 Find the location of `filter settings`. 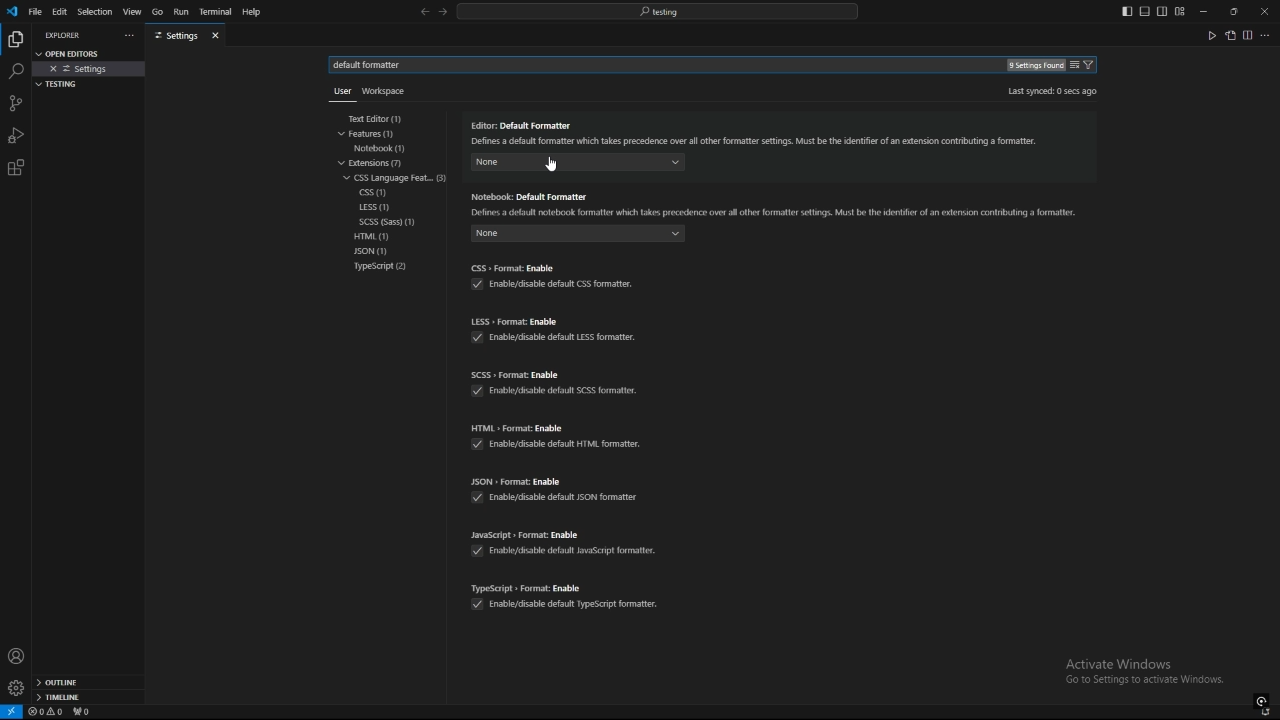

filter settings is located at coordinates (1092, 65).